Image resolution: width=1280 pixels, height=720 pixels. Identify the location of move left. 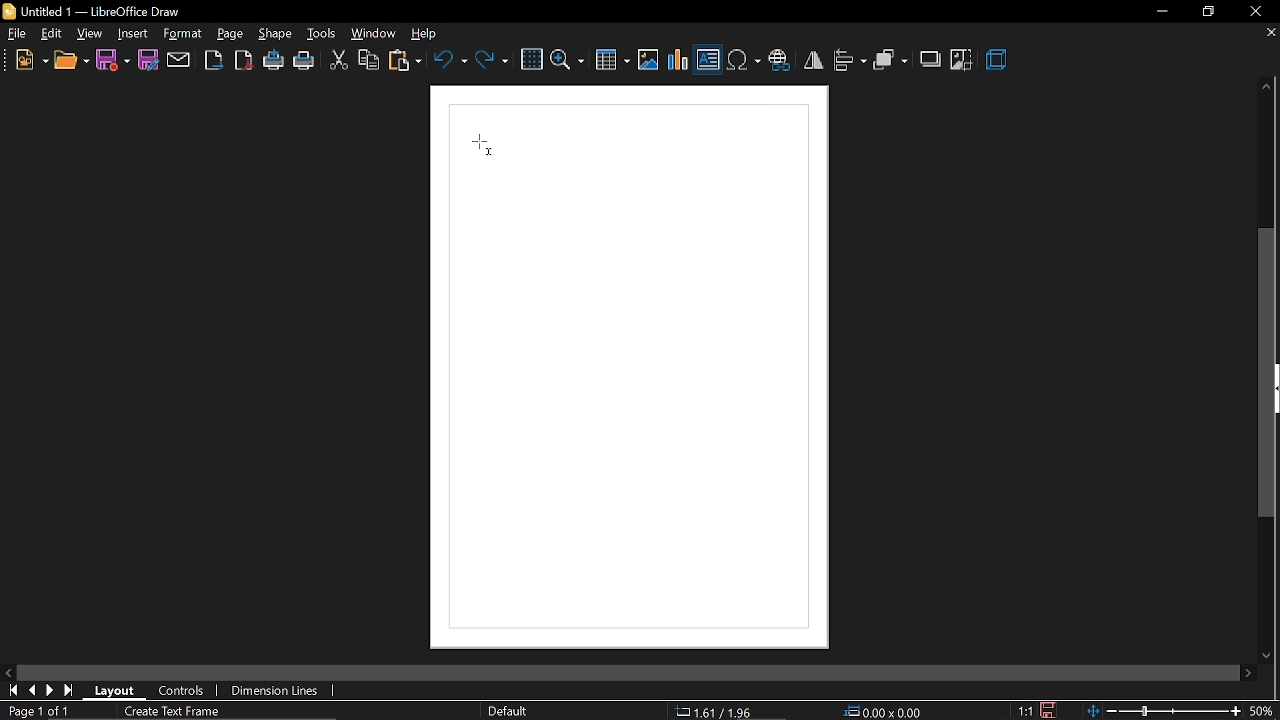
(10, 673).